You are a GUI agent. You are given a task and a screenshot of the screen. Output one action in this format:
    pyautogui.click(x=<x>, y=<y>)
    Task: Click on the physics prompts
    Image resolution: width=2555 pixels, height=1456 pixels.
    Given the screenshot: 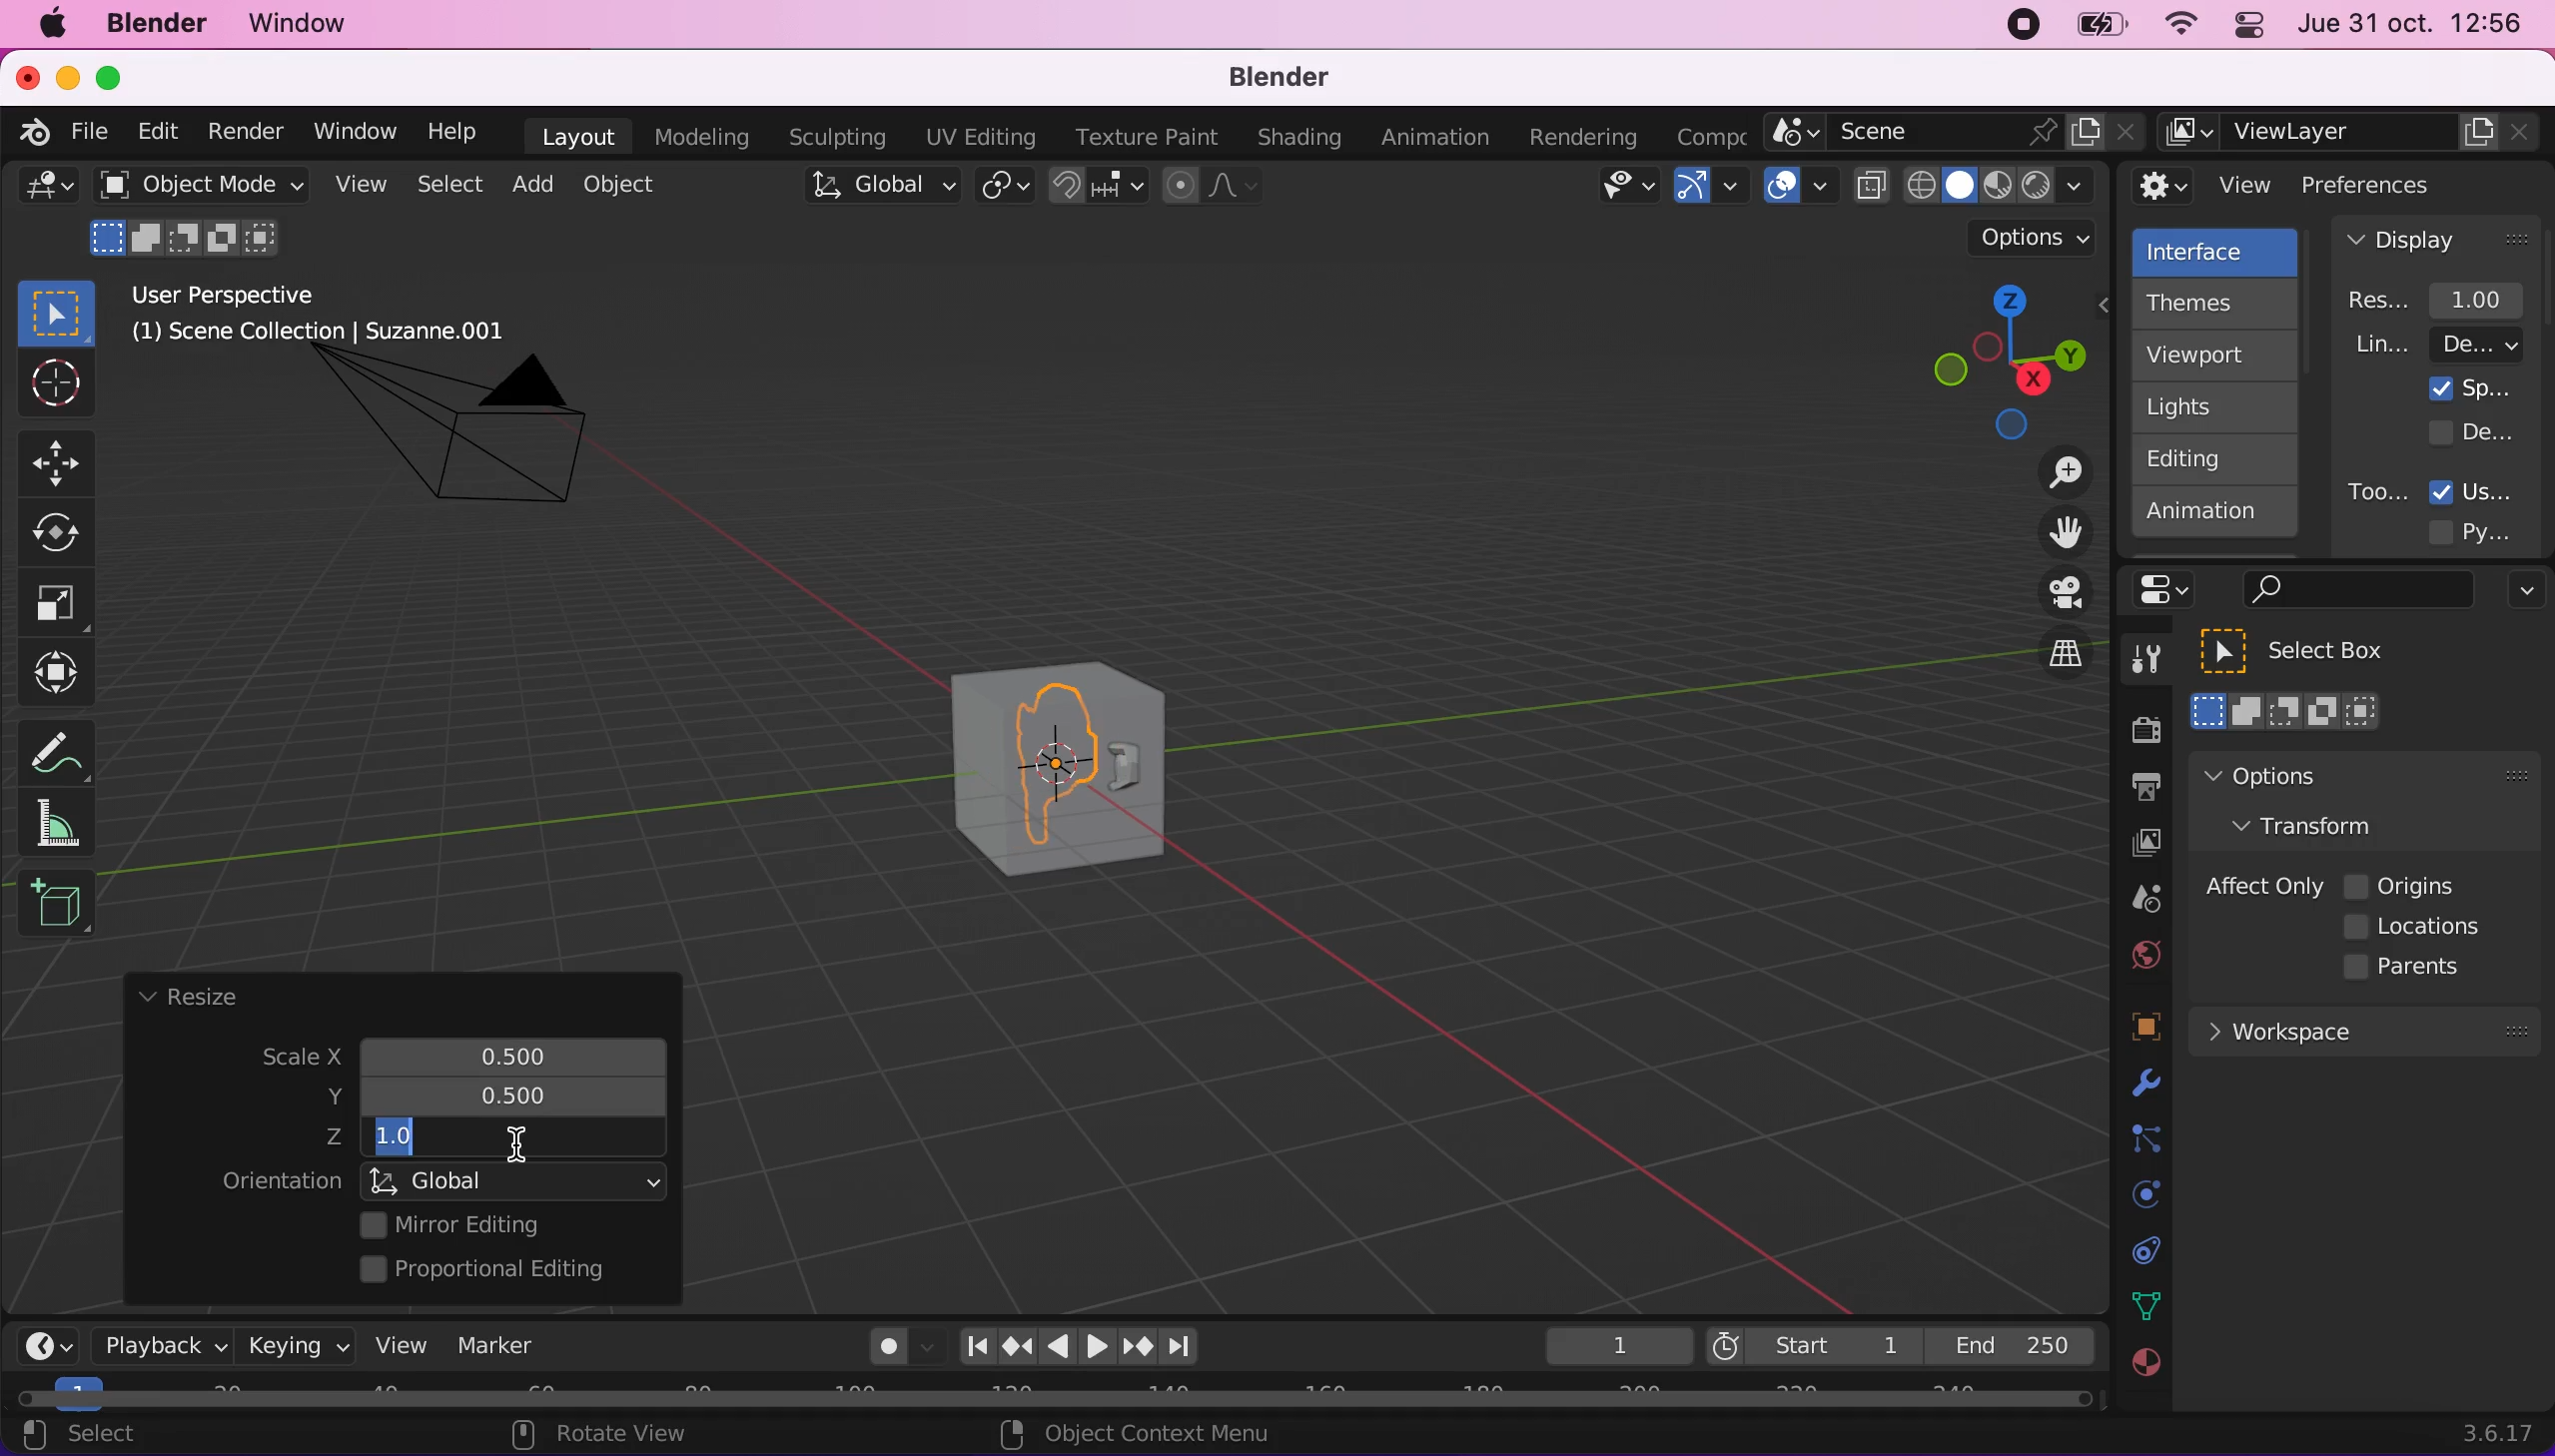 What is the action you would take?
    pyautogui.click(x=2133, y=1197)
    